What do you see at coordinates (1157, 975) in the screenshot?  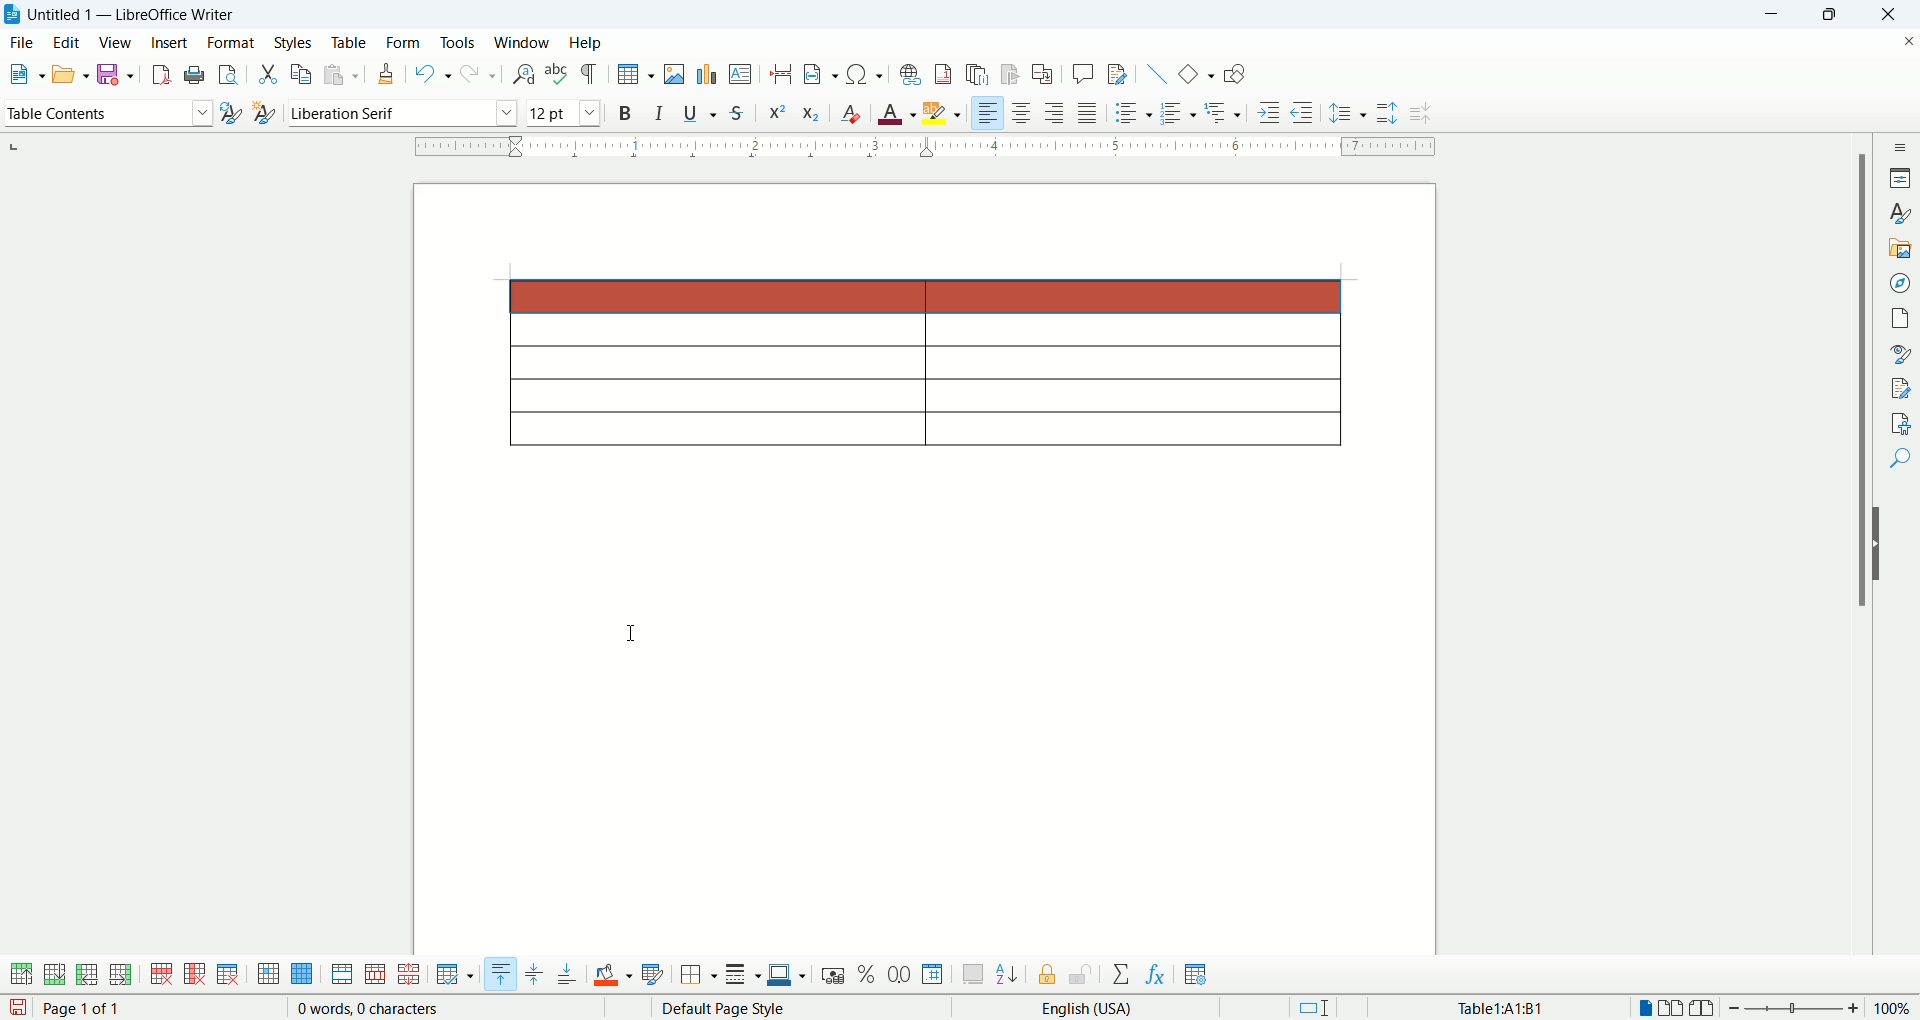 I see `insert formula` at bounding box center [1157, 975].